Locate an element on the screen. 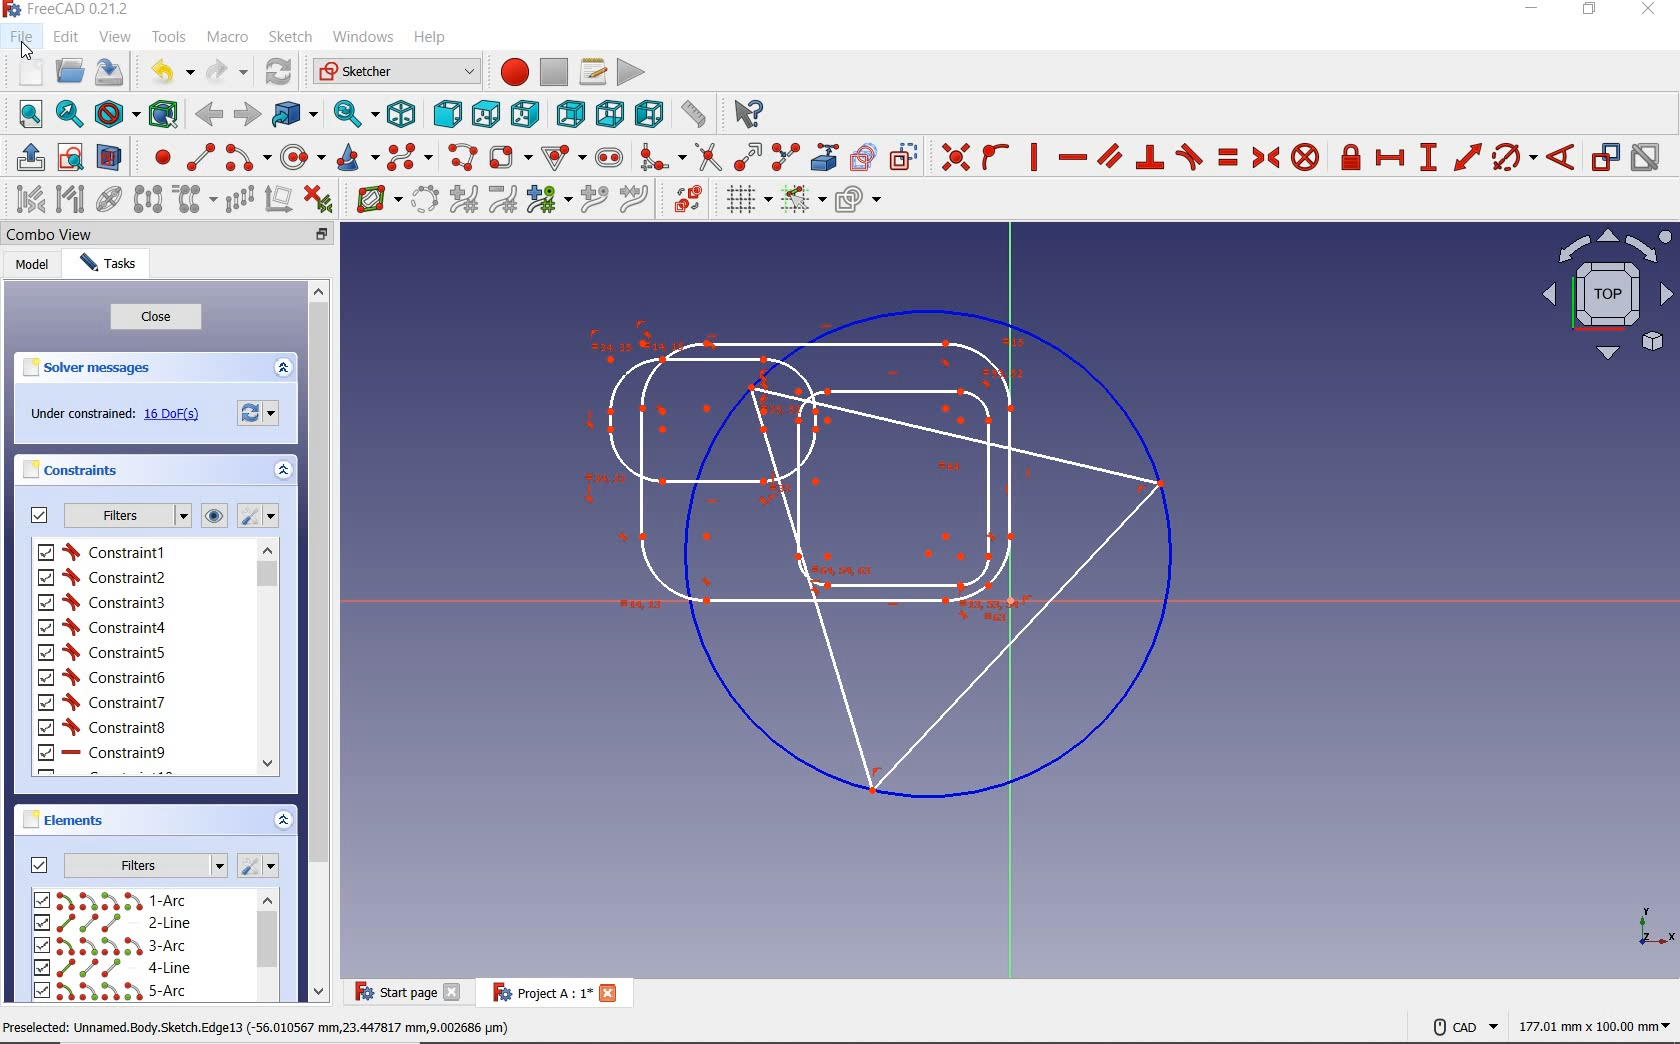 The image size is (1680, 1044). go to linked object is located at coordinates (294, 116).